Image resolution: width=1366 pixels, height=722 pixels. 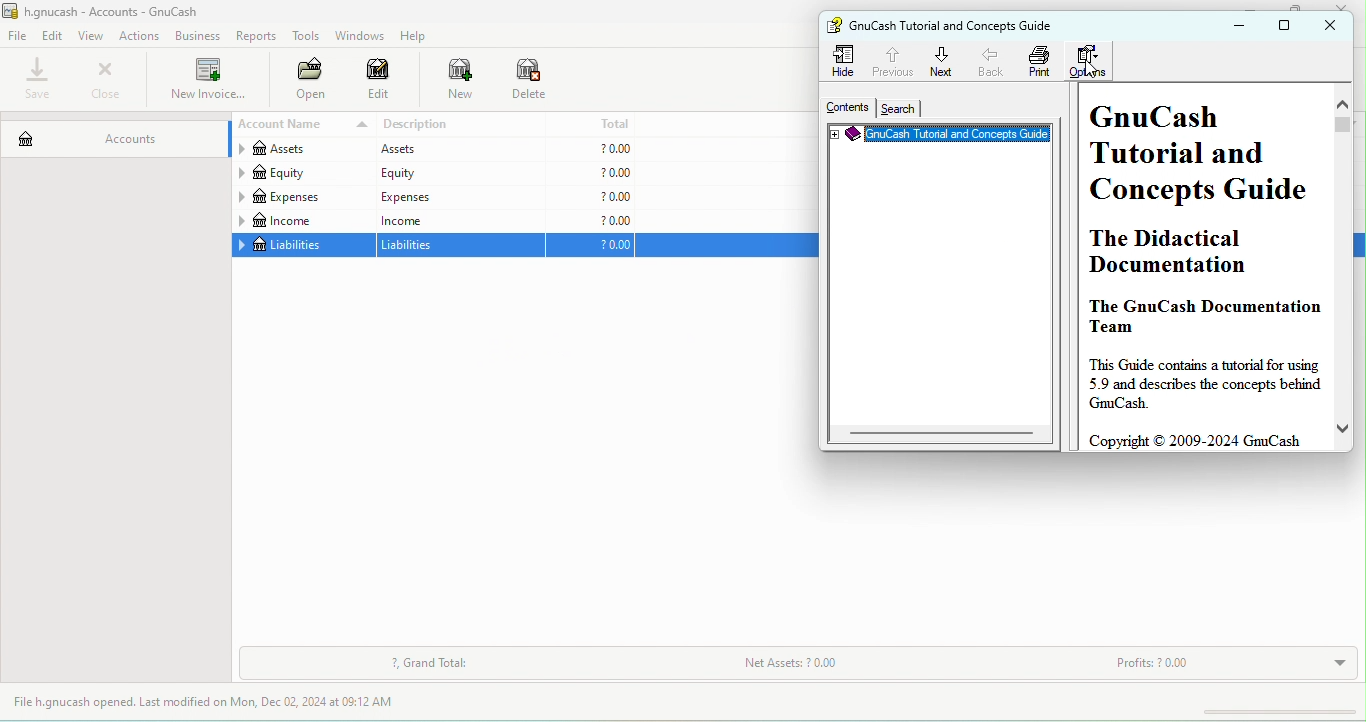 What do you see at coordinates (1199, 155) in the screenshot?
I see `gnu cash tutorial and cconcepts guide ` at bounding box center [1199, 155].